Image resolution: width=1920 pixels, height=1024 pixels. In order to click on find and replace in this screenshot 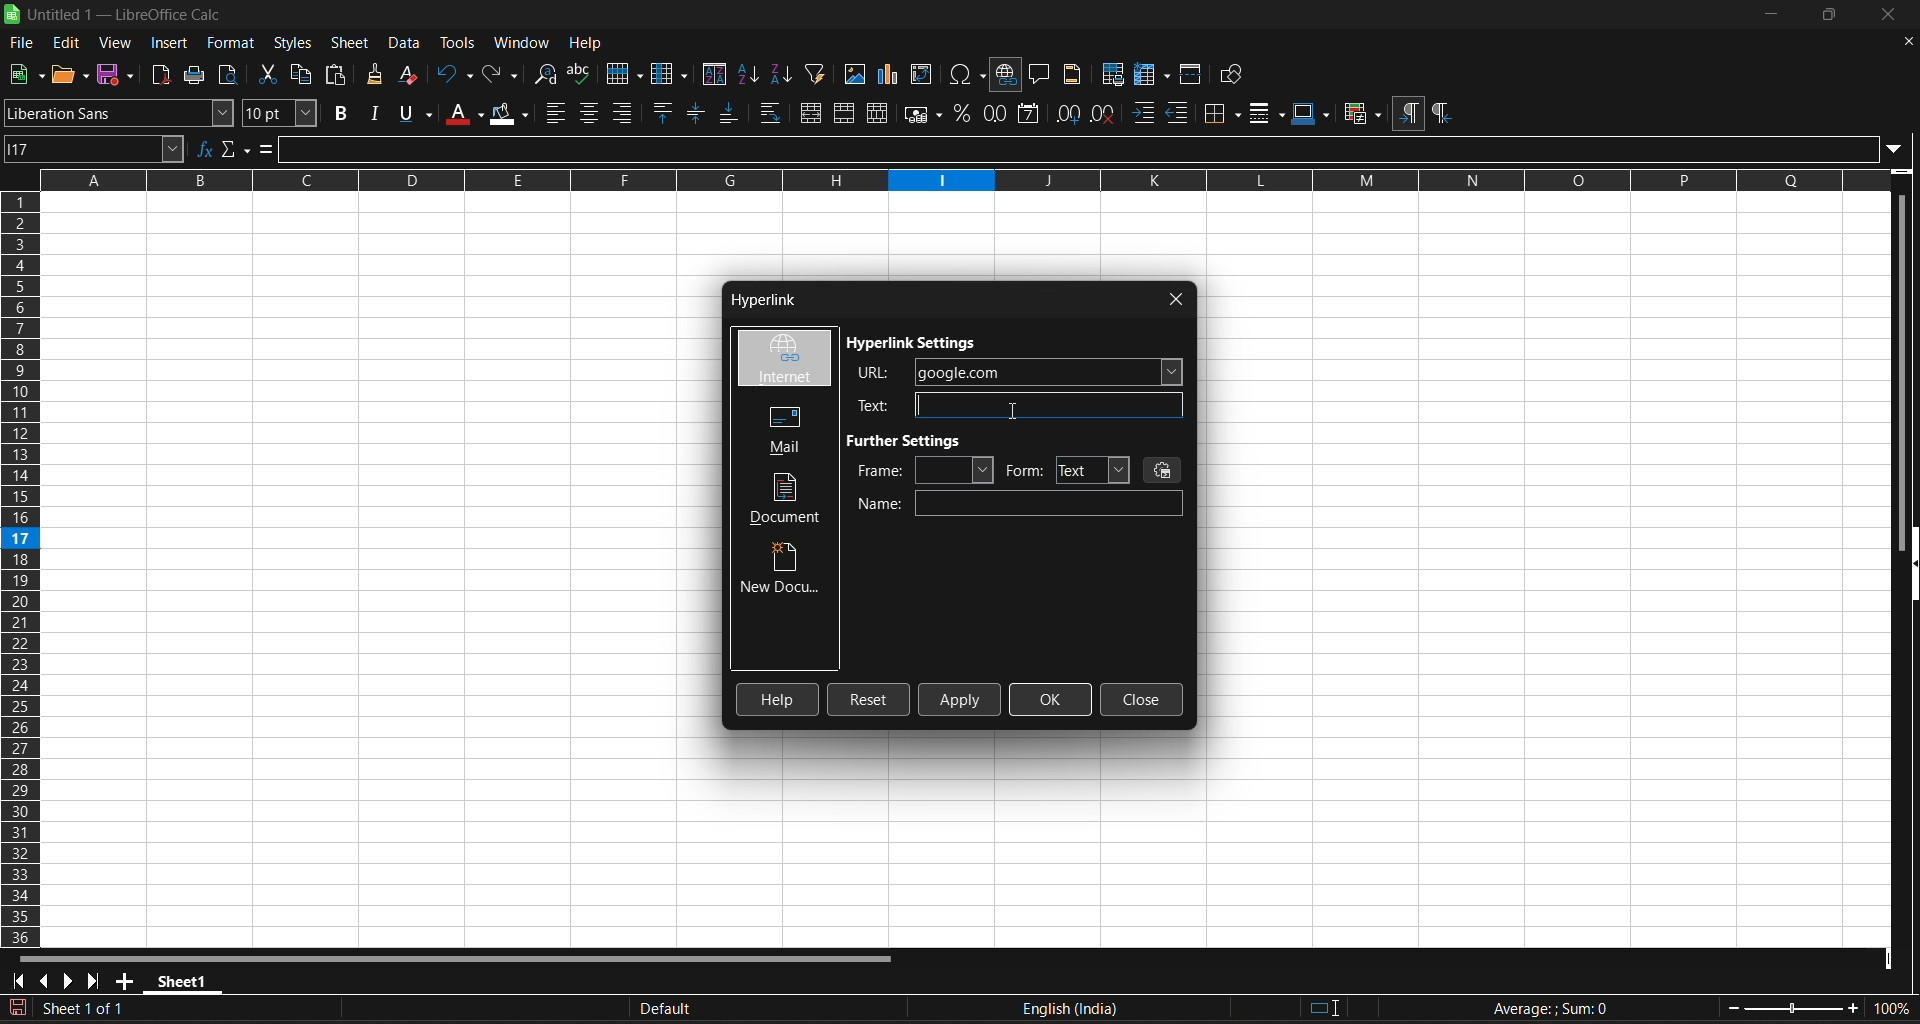, I will do `click(547, 75)`.